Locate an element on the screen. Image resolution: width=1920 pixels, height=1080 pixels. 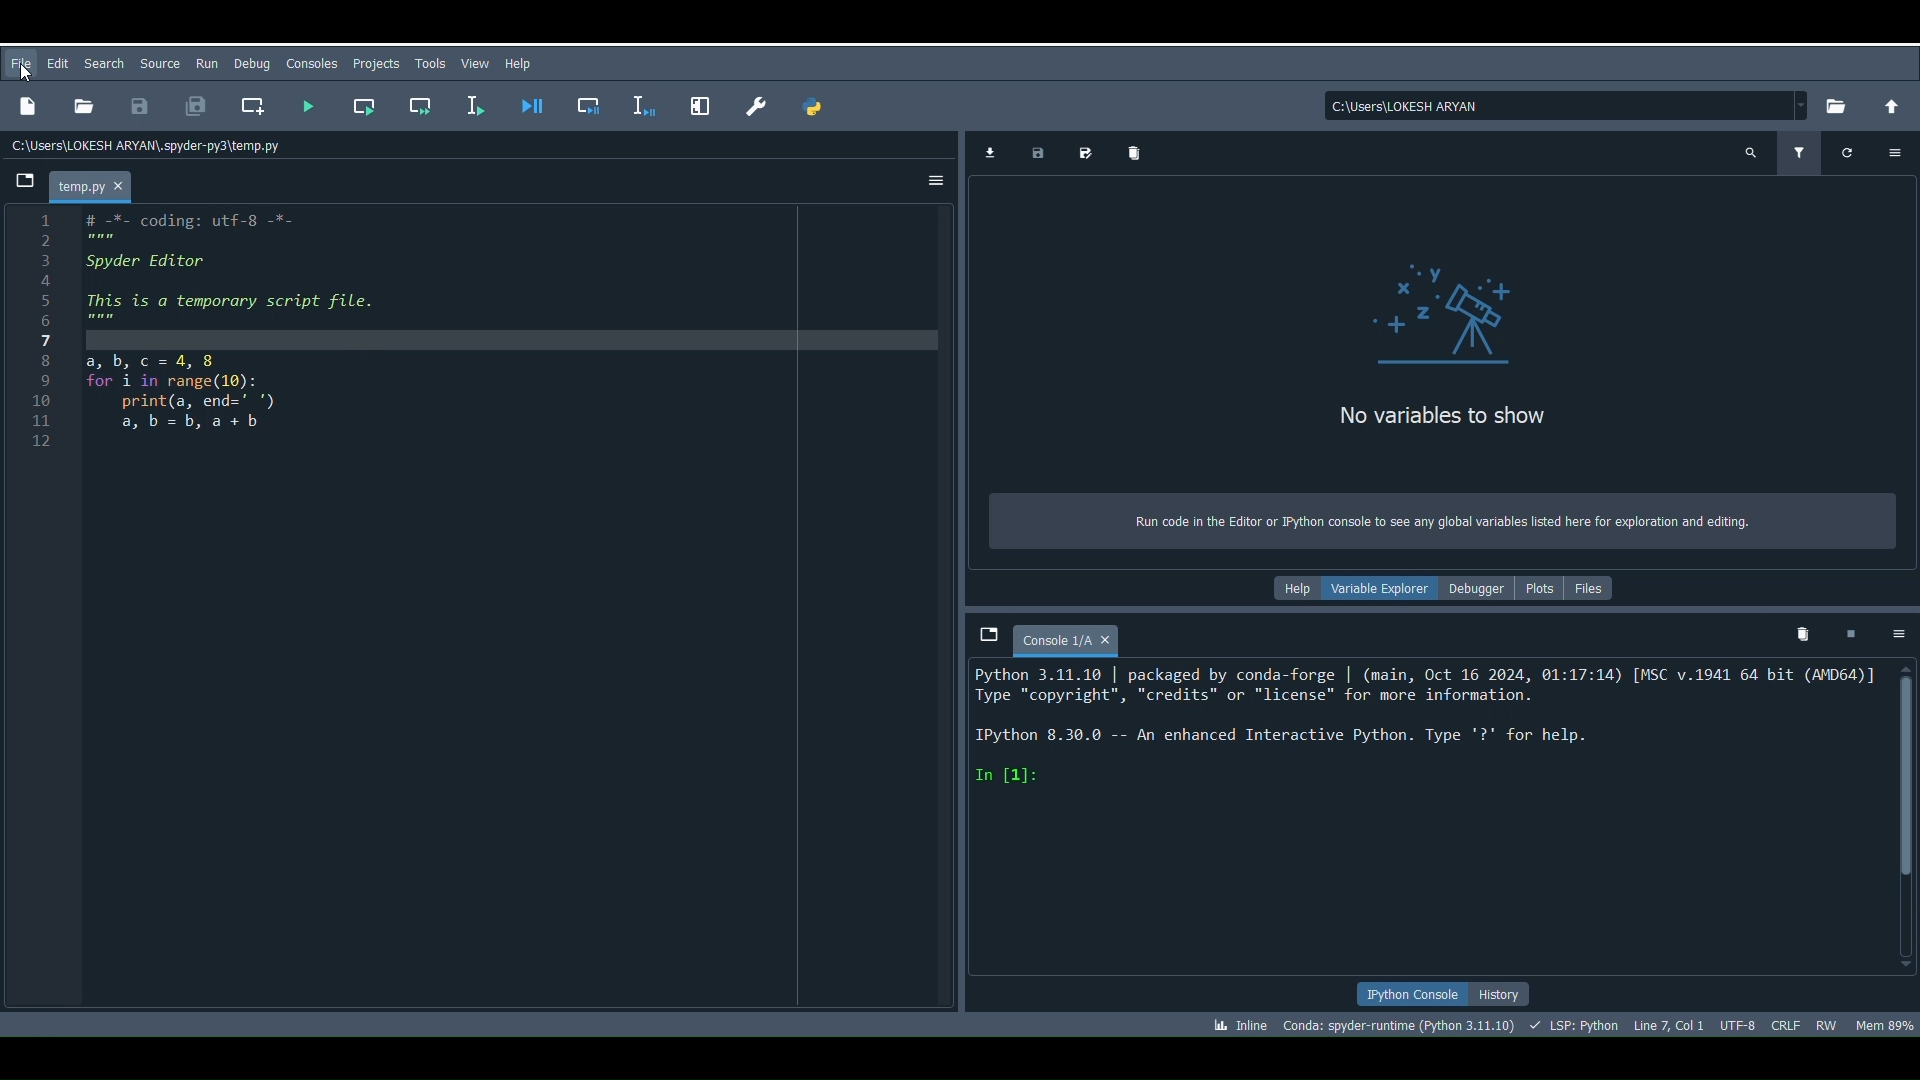
temp.py is located at coordinates (80, 185).